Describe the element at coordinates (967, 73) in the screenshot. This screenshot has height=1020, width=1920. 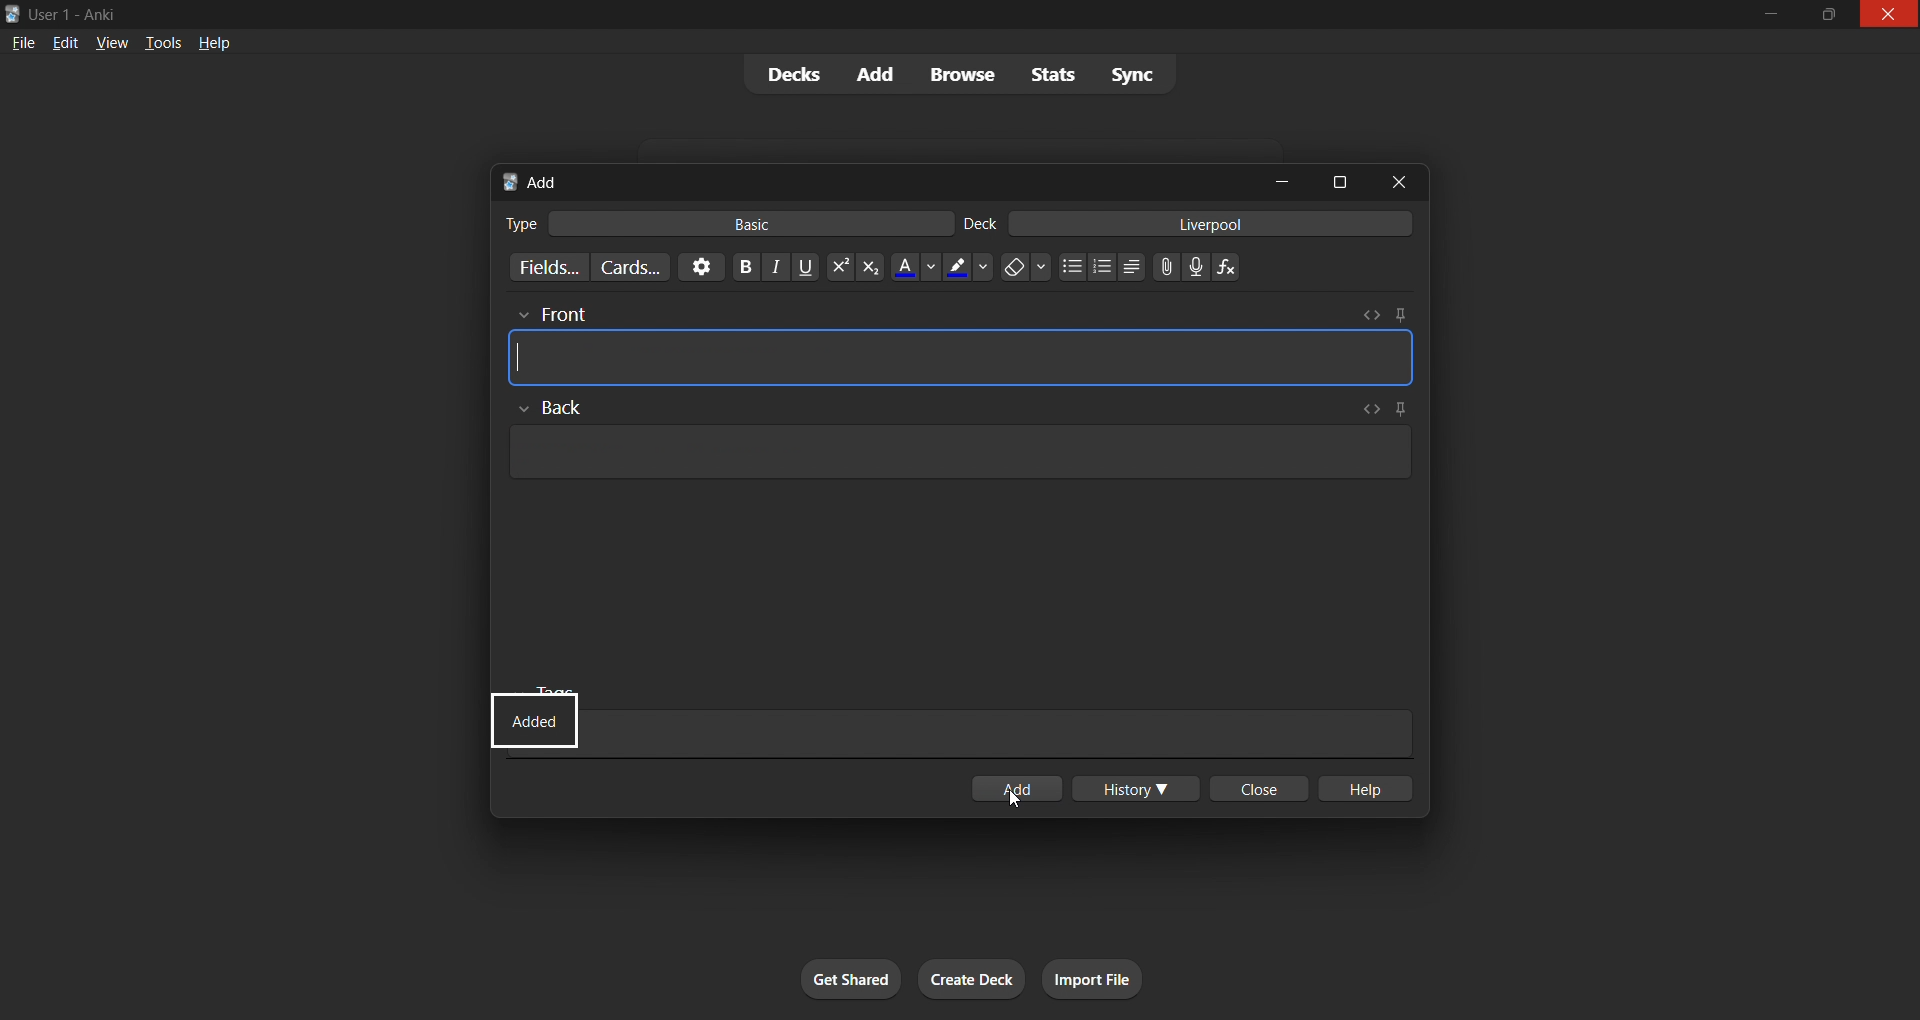
I see `browse` at that location.